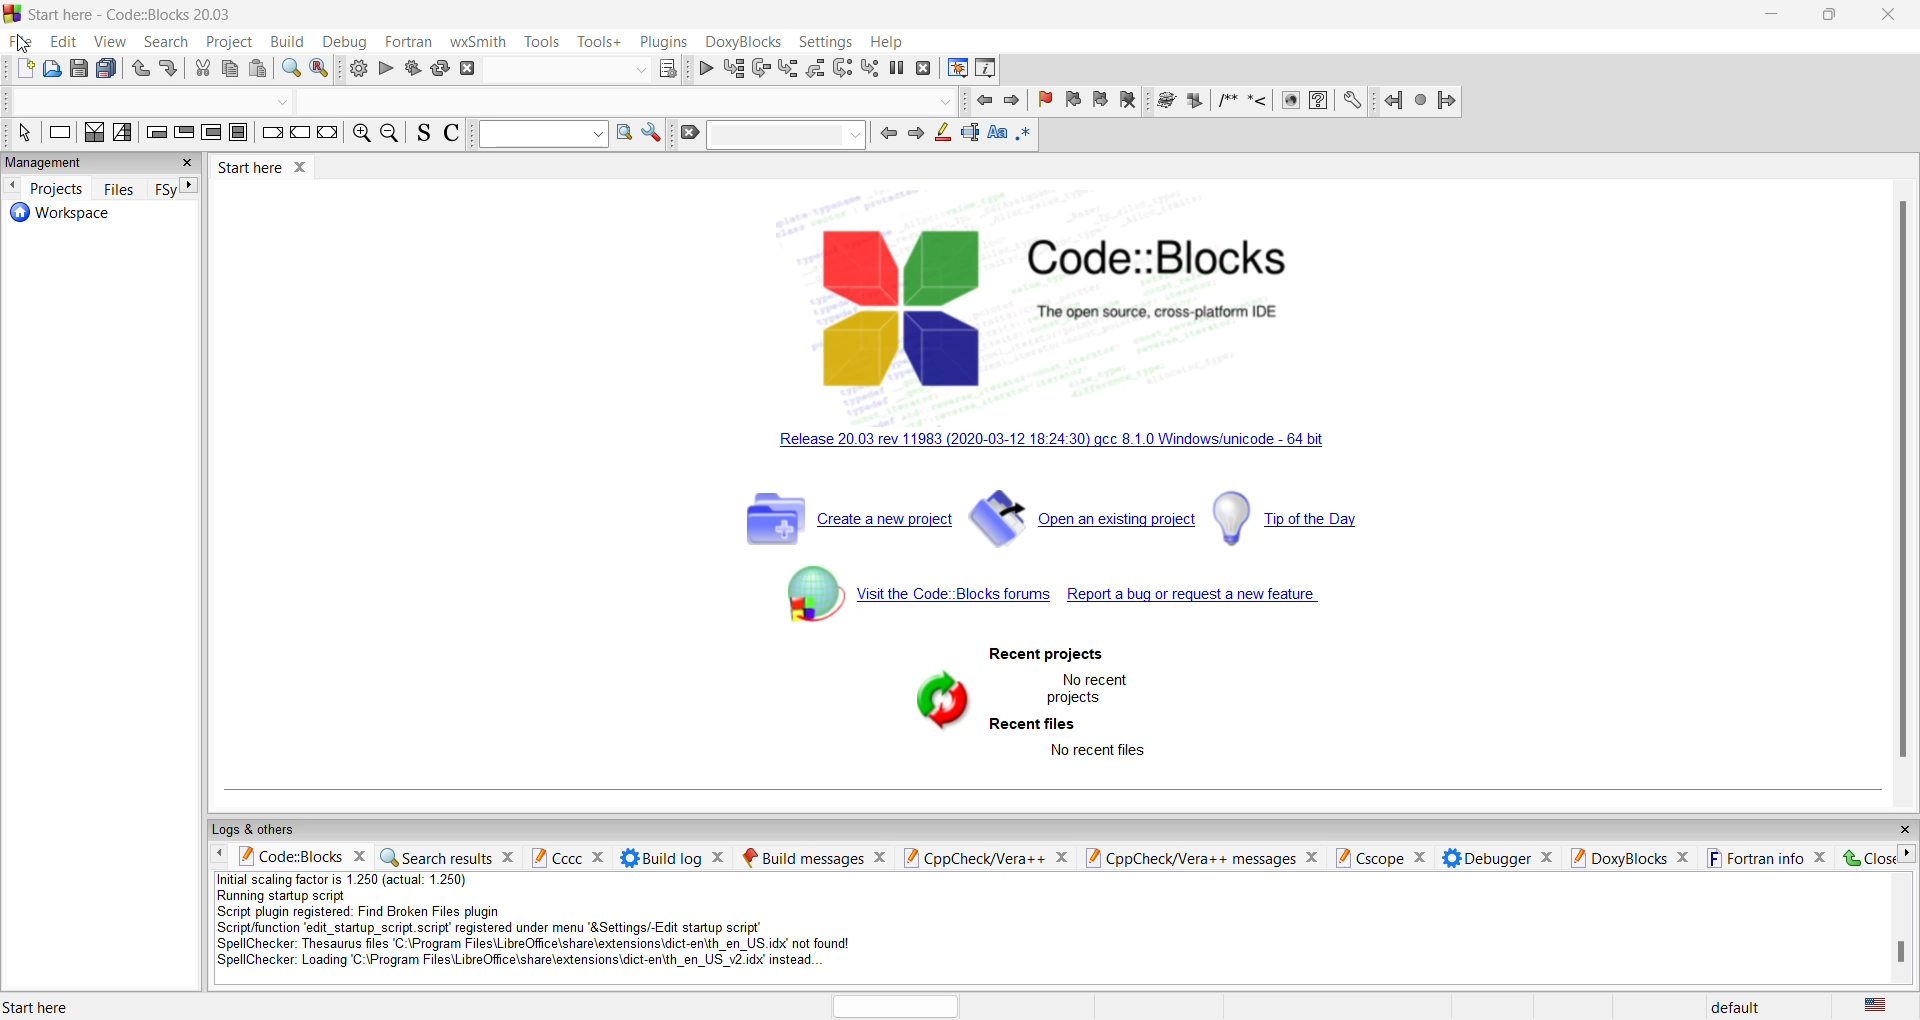 This screenshot has width=1920, height=1020. What do you see at coordinates (814, 68) in the screenshot?
I see `step into` at bounding box center [814, 68].